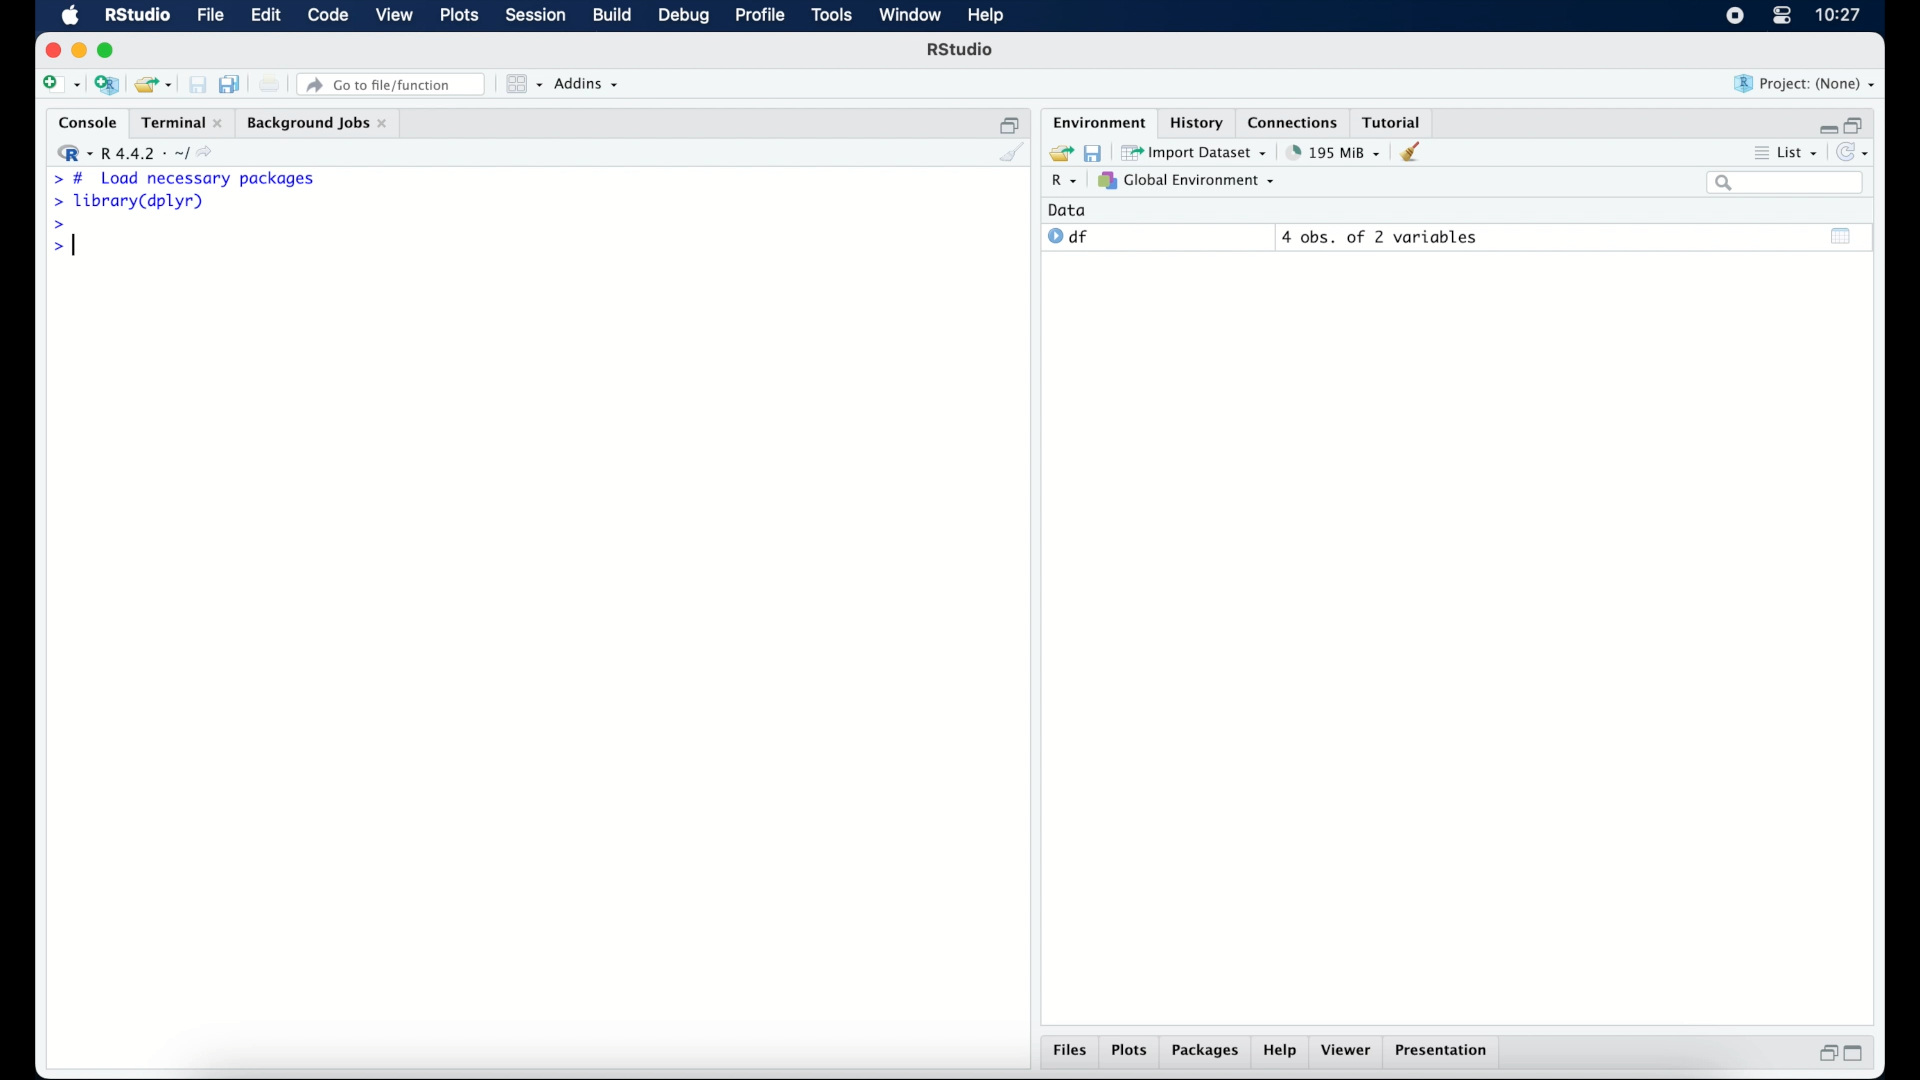 The height and width of the screenshot is (1080, 1920). What do you see at coordinates (1196, 151) in the screenshot?
I see `import dataset` at bounding box center [1196, 151].